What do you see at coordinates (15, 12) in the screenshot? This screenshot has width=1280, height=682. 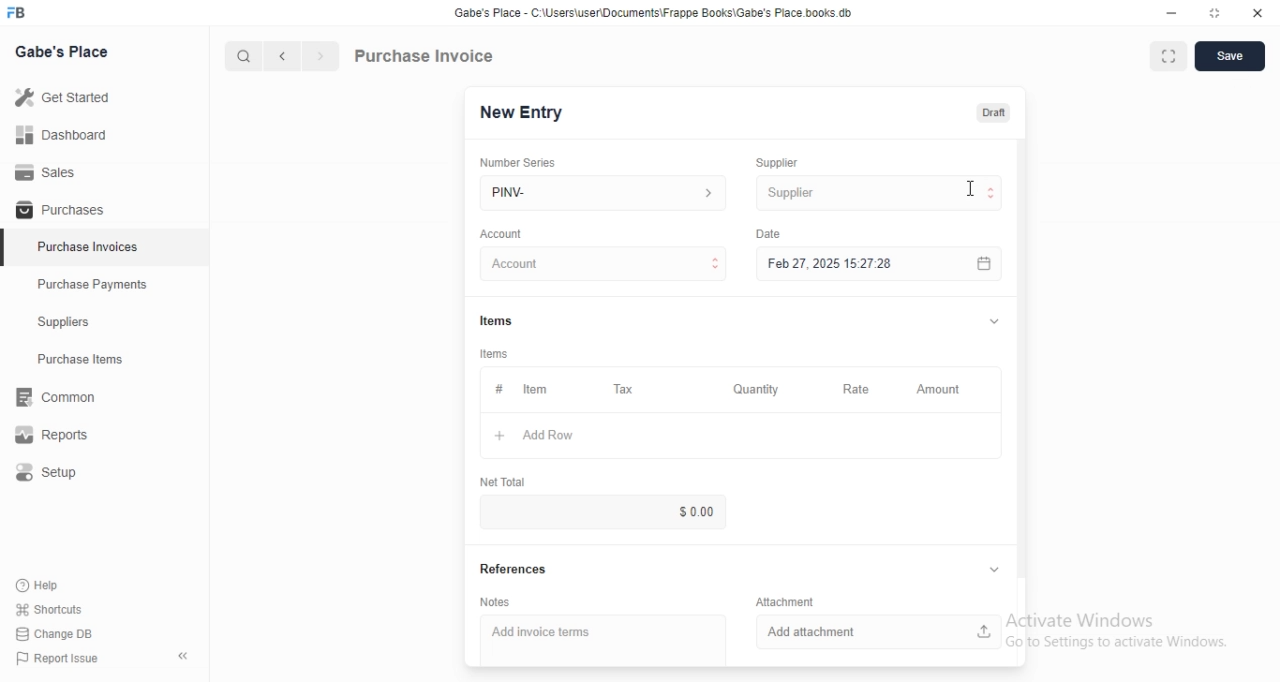 I see `Frappe Books logo` at bounding box center [15, 12].